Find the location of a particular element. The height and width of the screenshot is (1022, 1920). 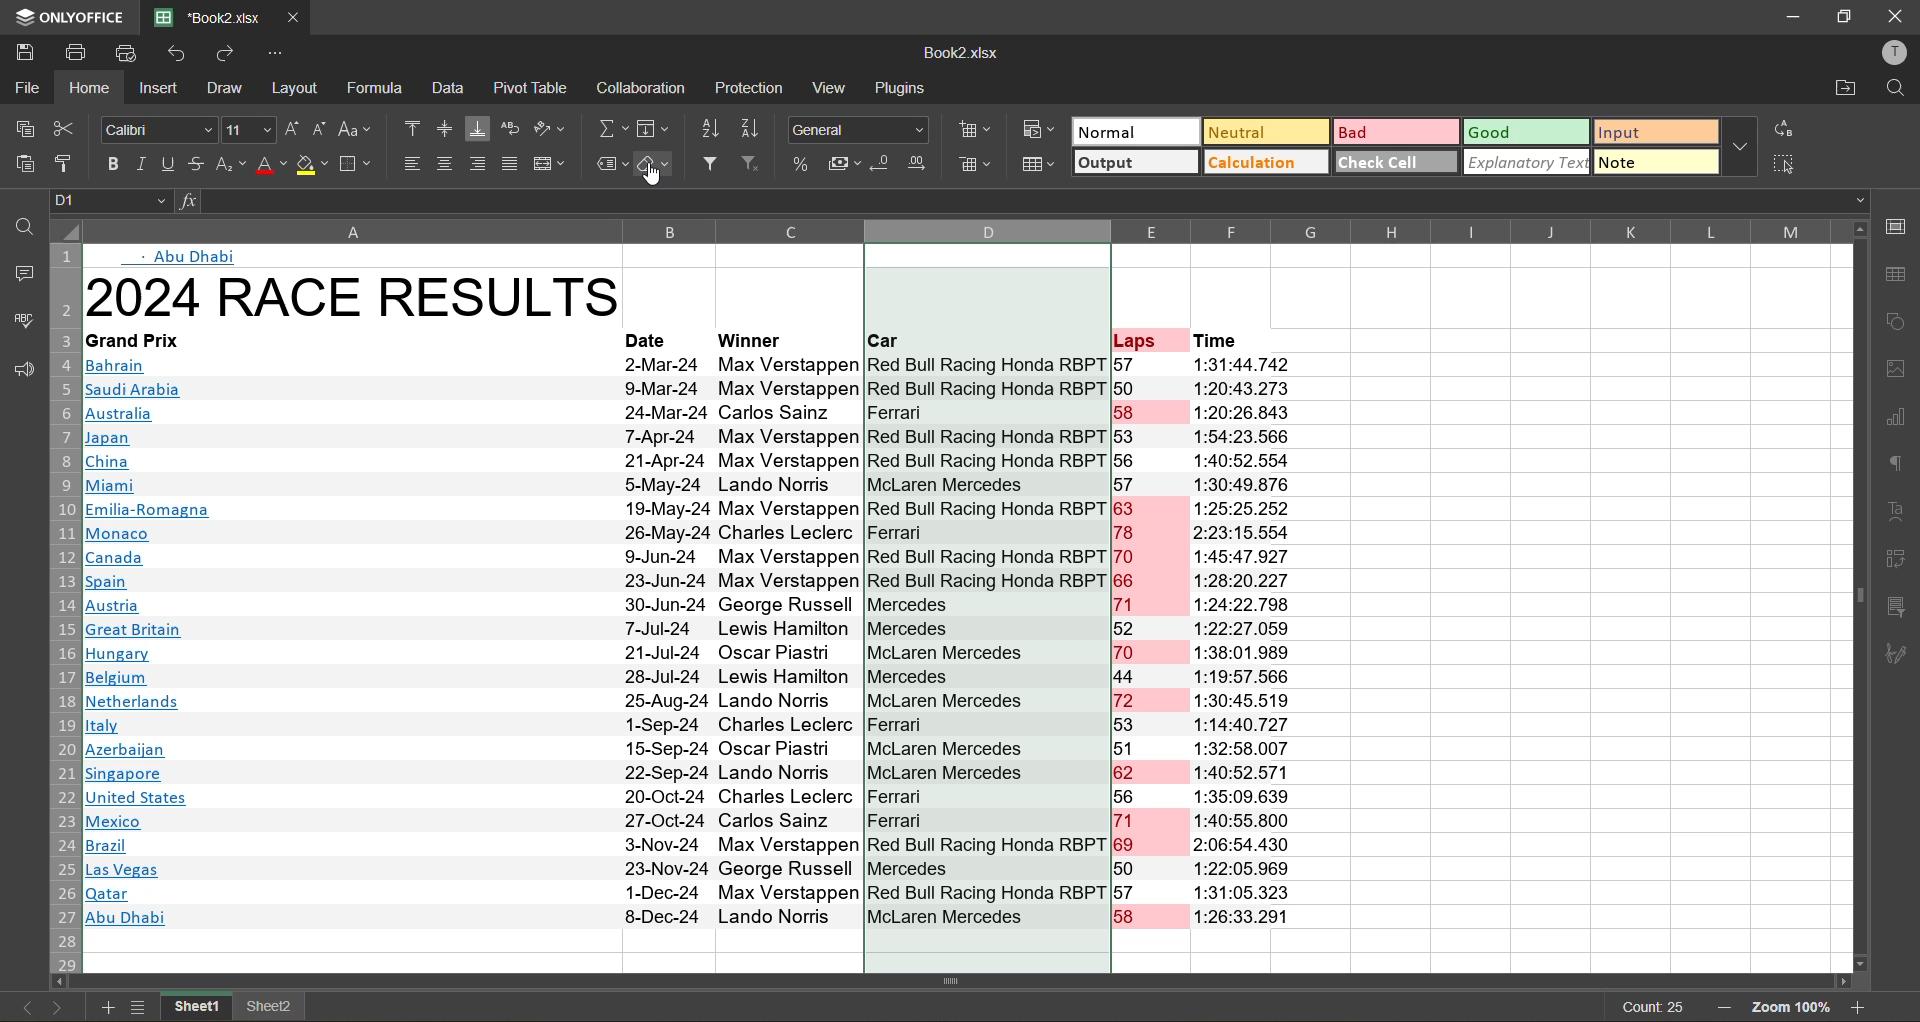

row numbers is located at coordinates (68, 607).